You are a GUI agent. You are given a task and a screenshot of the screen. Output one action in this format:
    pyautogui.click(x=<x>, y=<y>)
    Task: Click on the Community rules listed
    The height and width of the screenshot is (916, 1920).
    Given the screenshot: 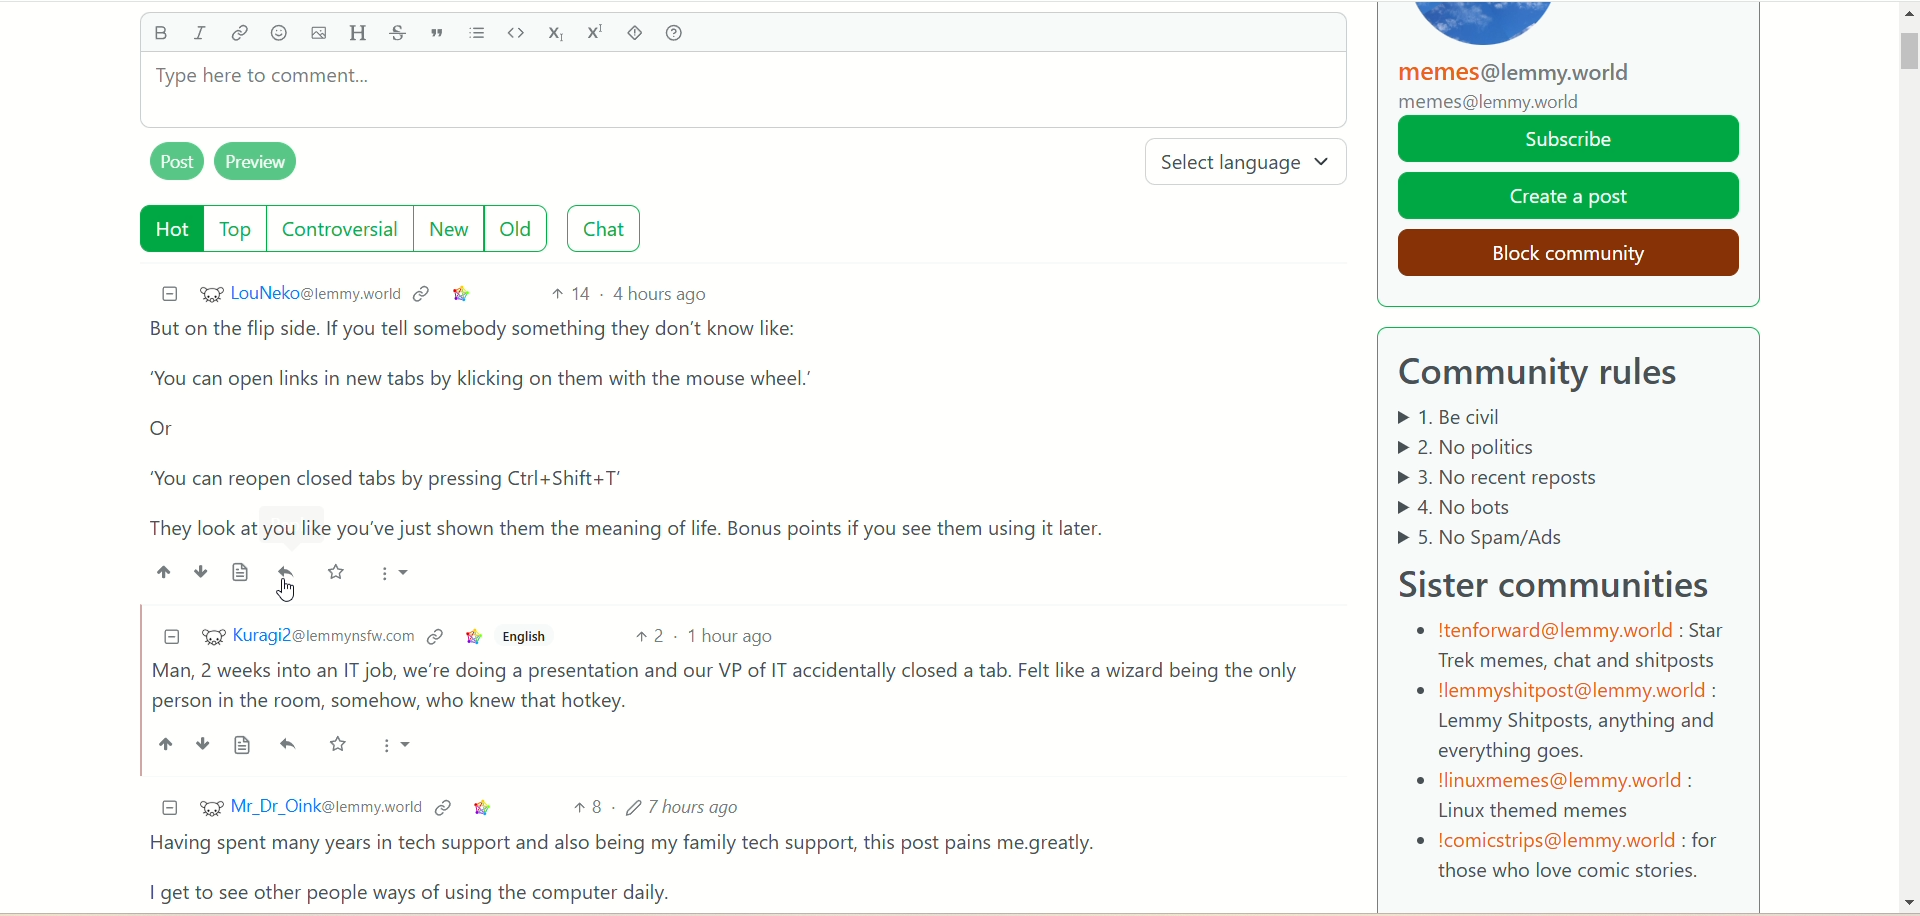 What is the action you would take?
    pyautogui.click(x=1541, y=477)
    